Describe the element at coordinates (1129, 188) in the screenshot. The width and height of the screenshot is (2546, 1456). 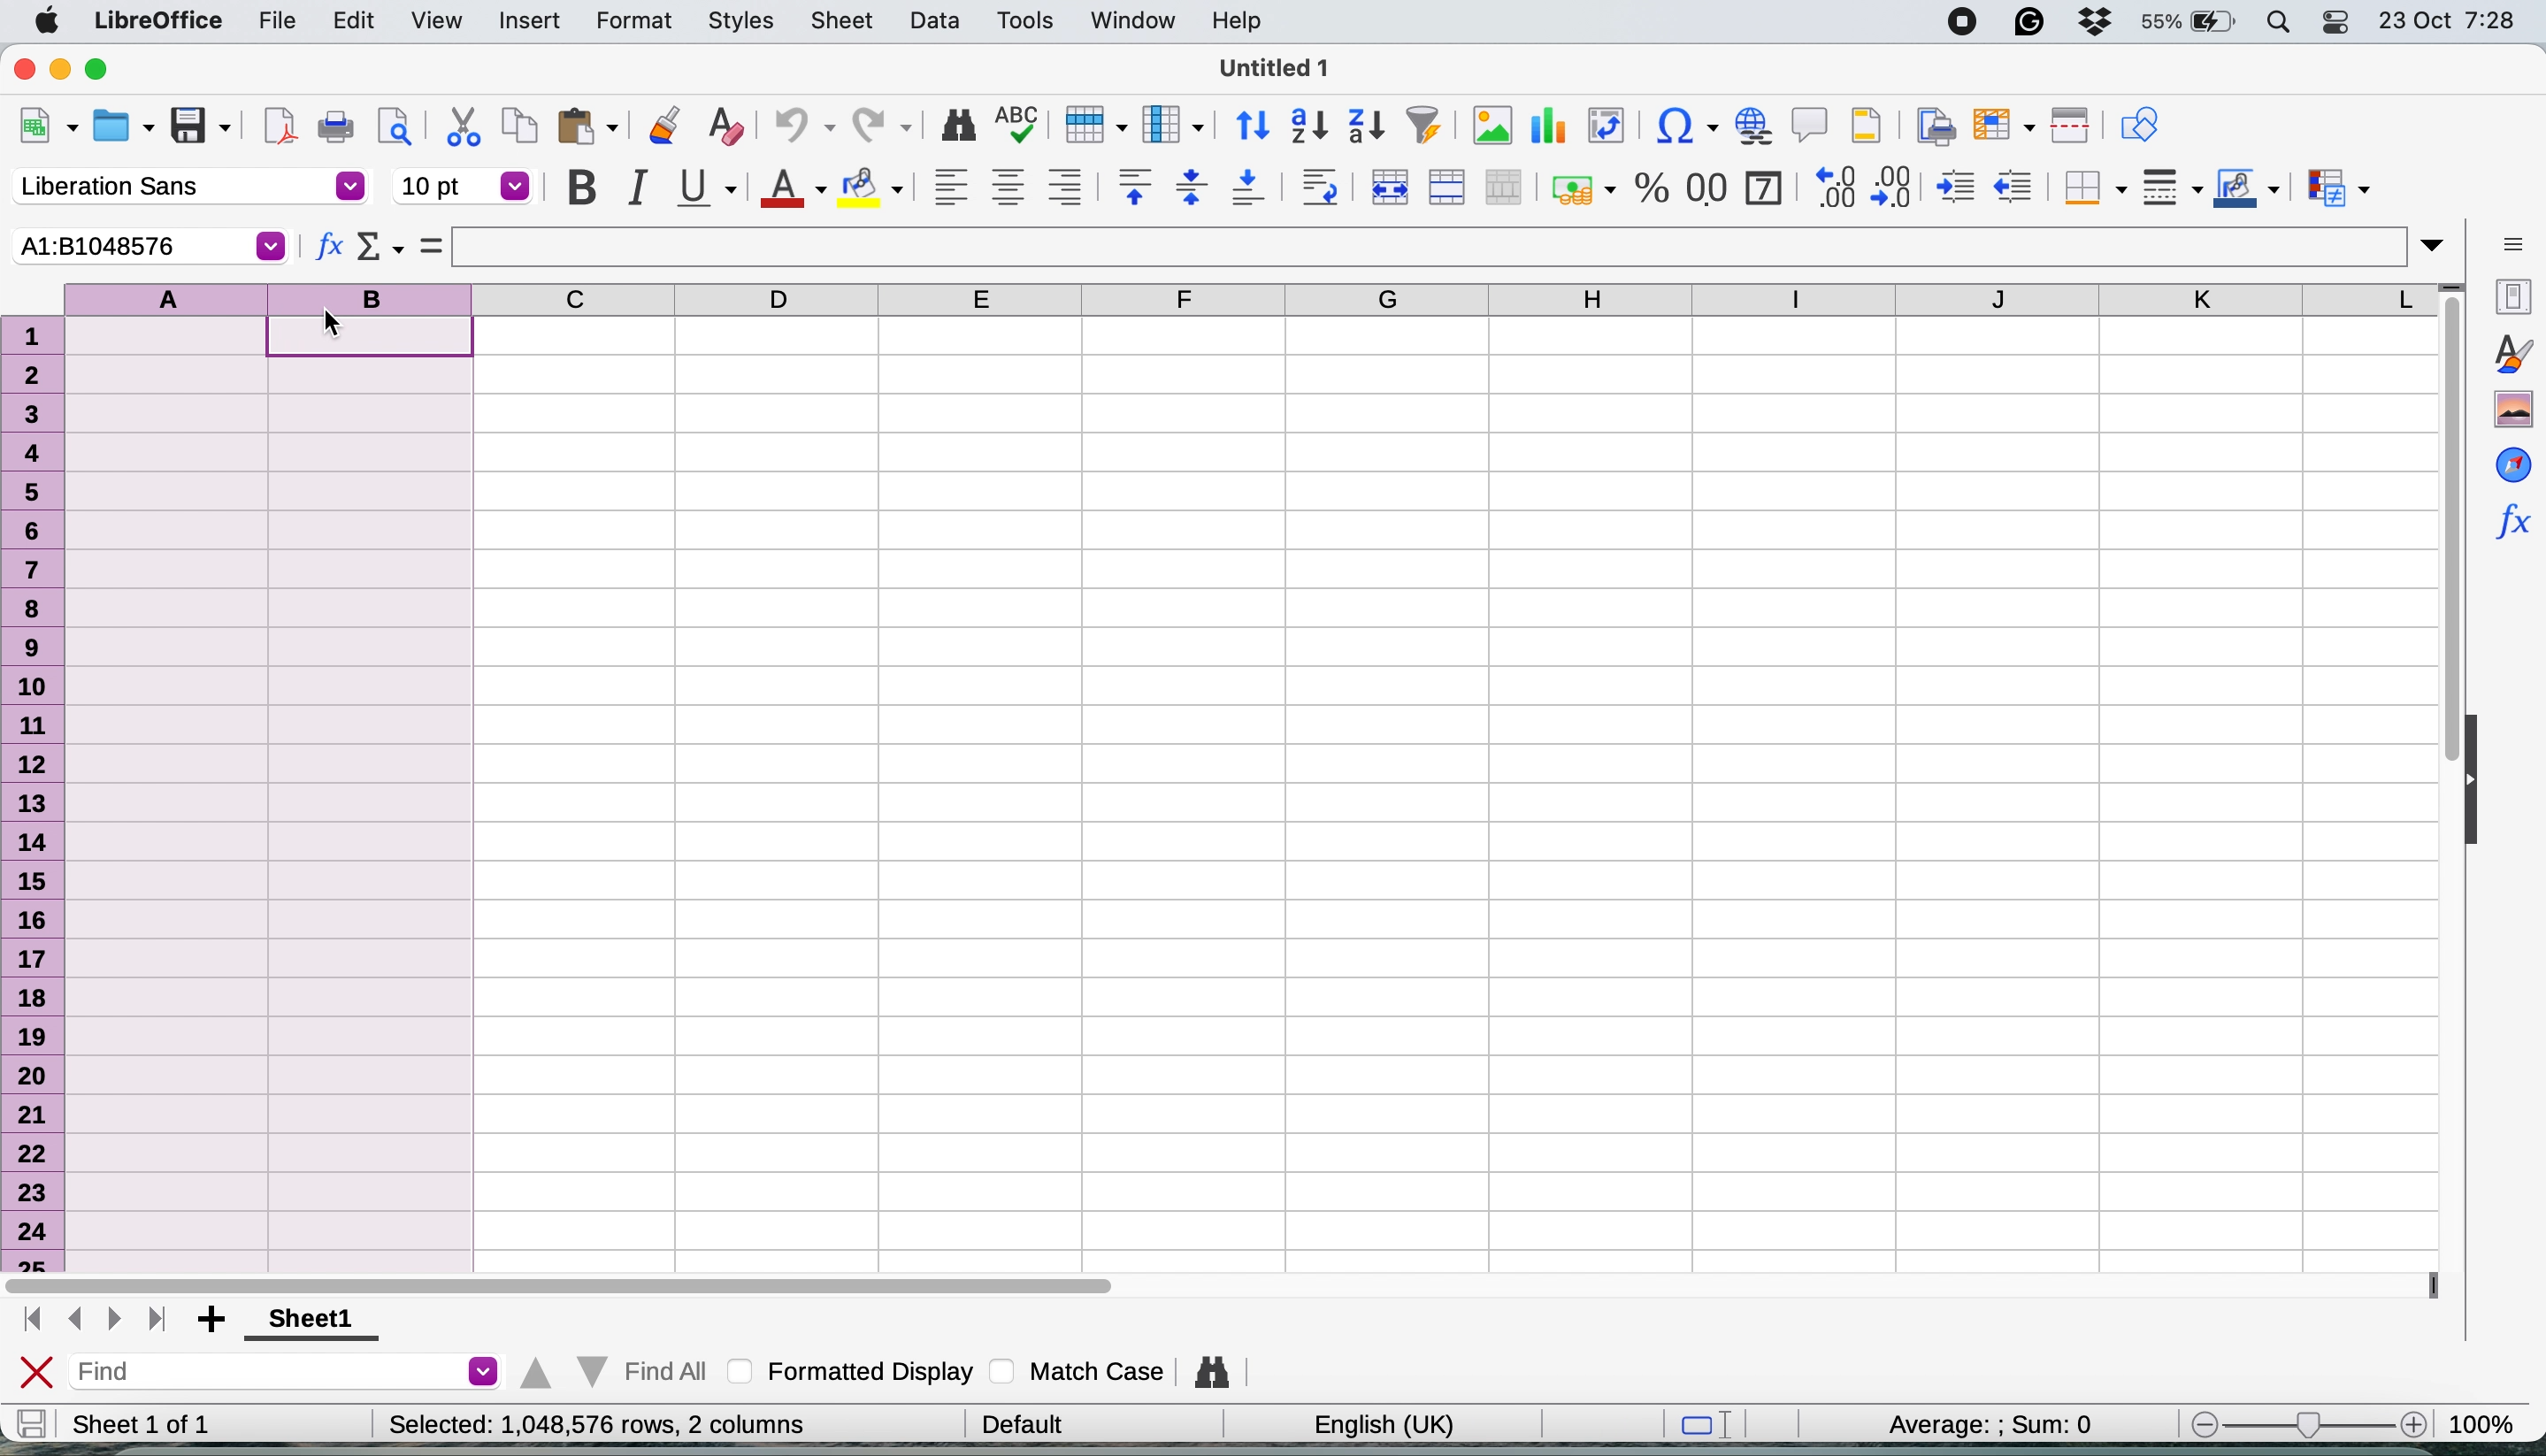
I see `align top` at that location.